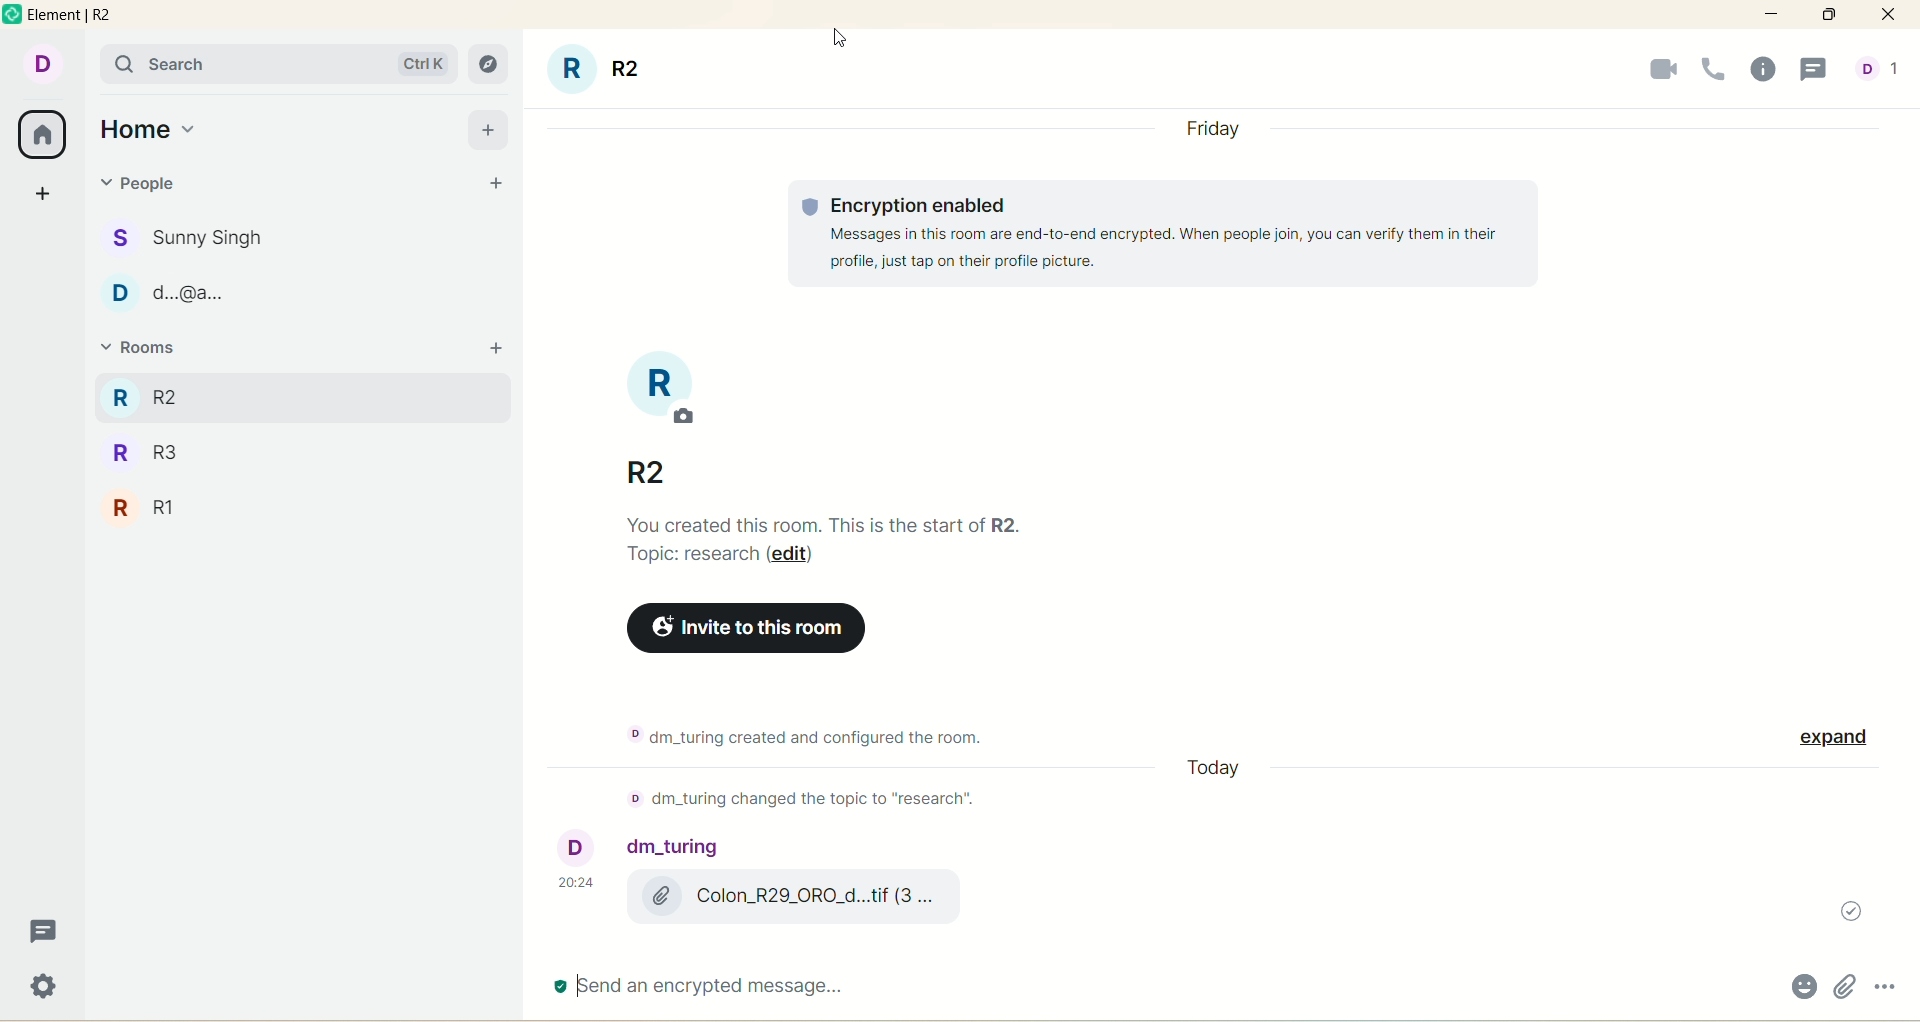 Image resolution: width=1920 pixels, height=1022 pixels. What do you see at coordinates (200, 234) in the screenshot?
I see `people` at bounding box center [200, 234].